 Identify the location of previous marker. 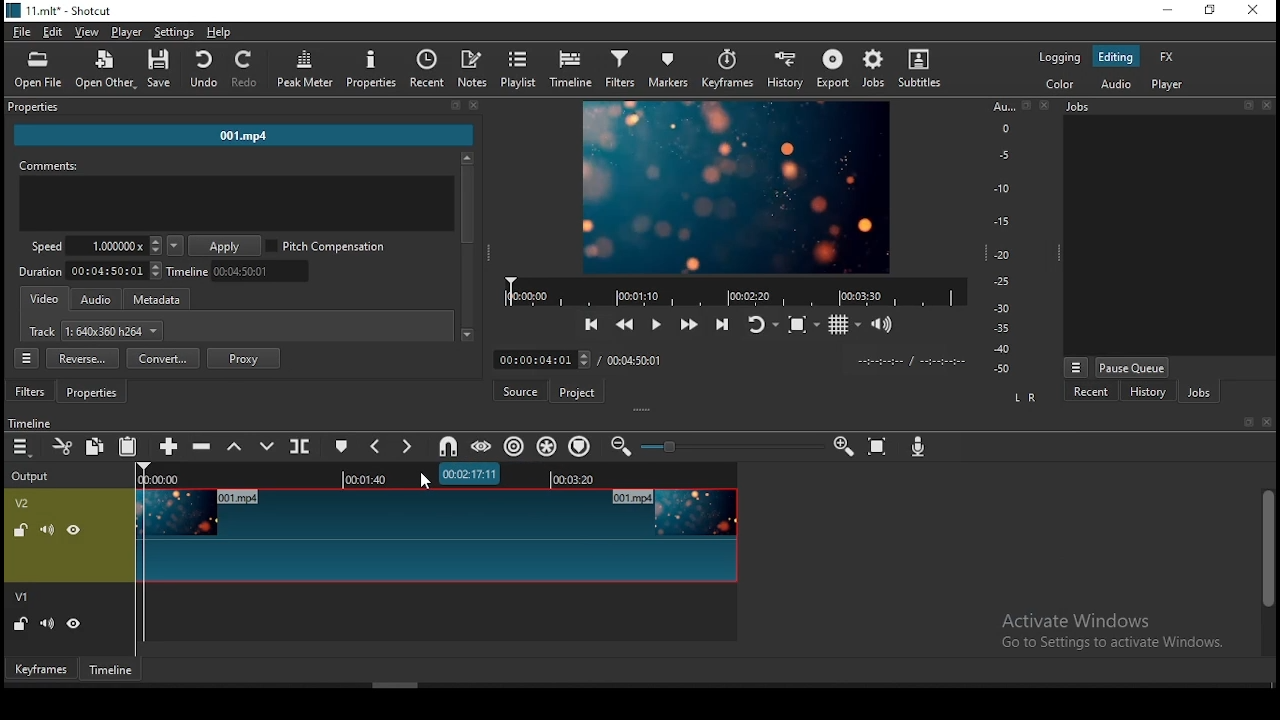
(375, 446).